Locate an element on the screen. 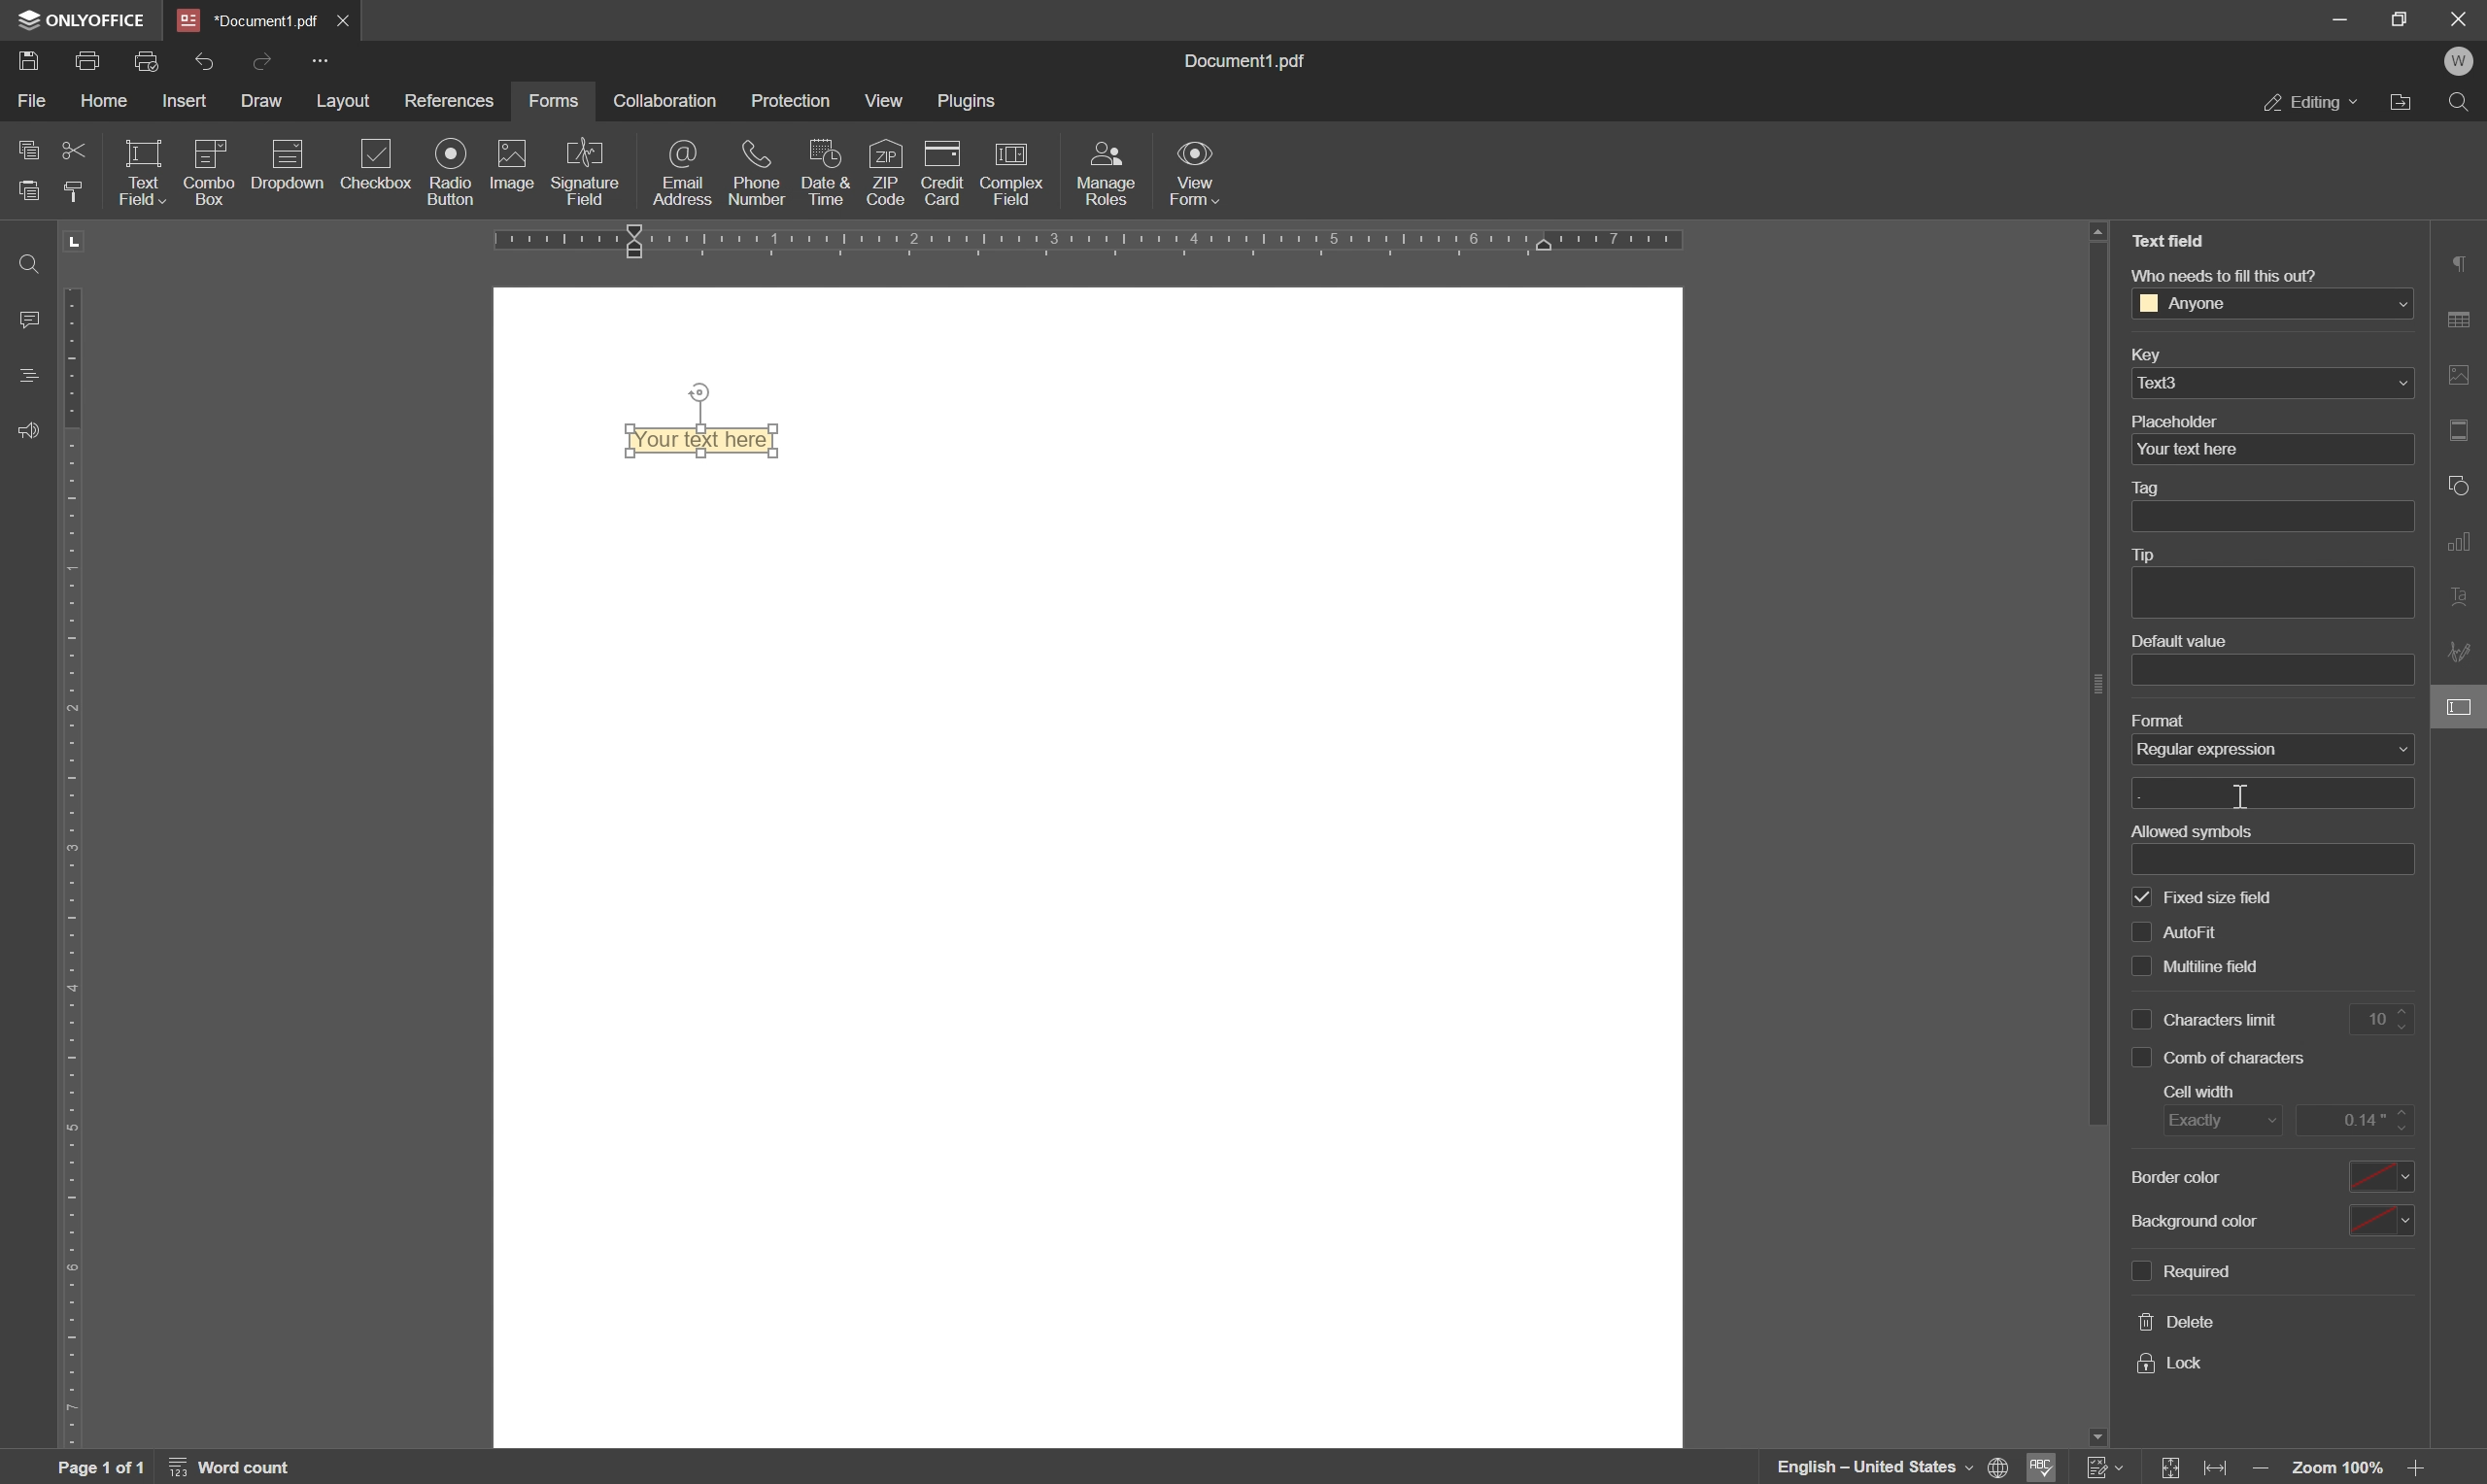 This screenshot has height=1484, width=2487. none is located at coordinates (2262, 748).